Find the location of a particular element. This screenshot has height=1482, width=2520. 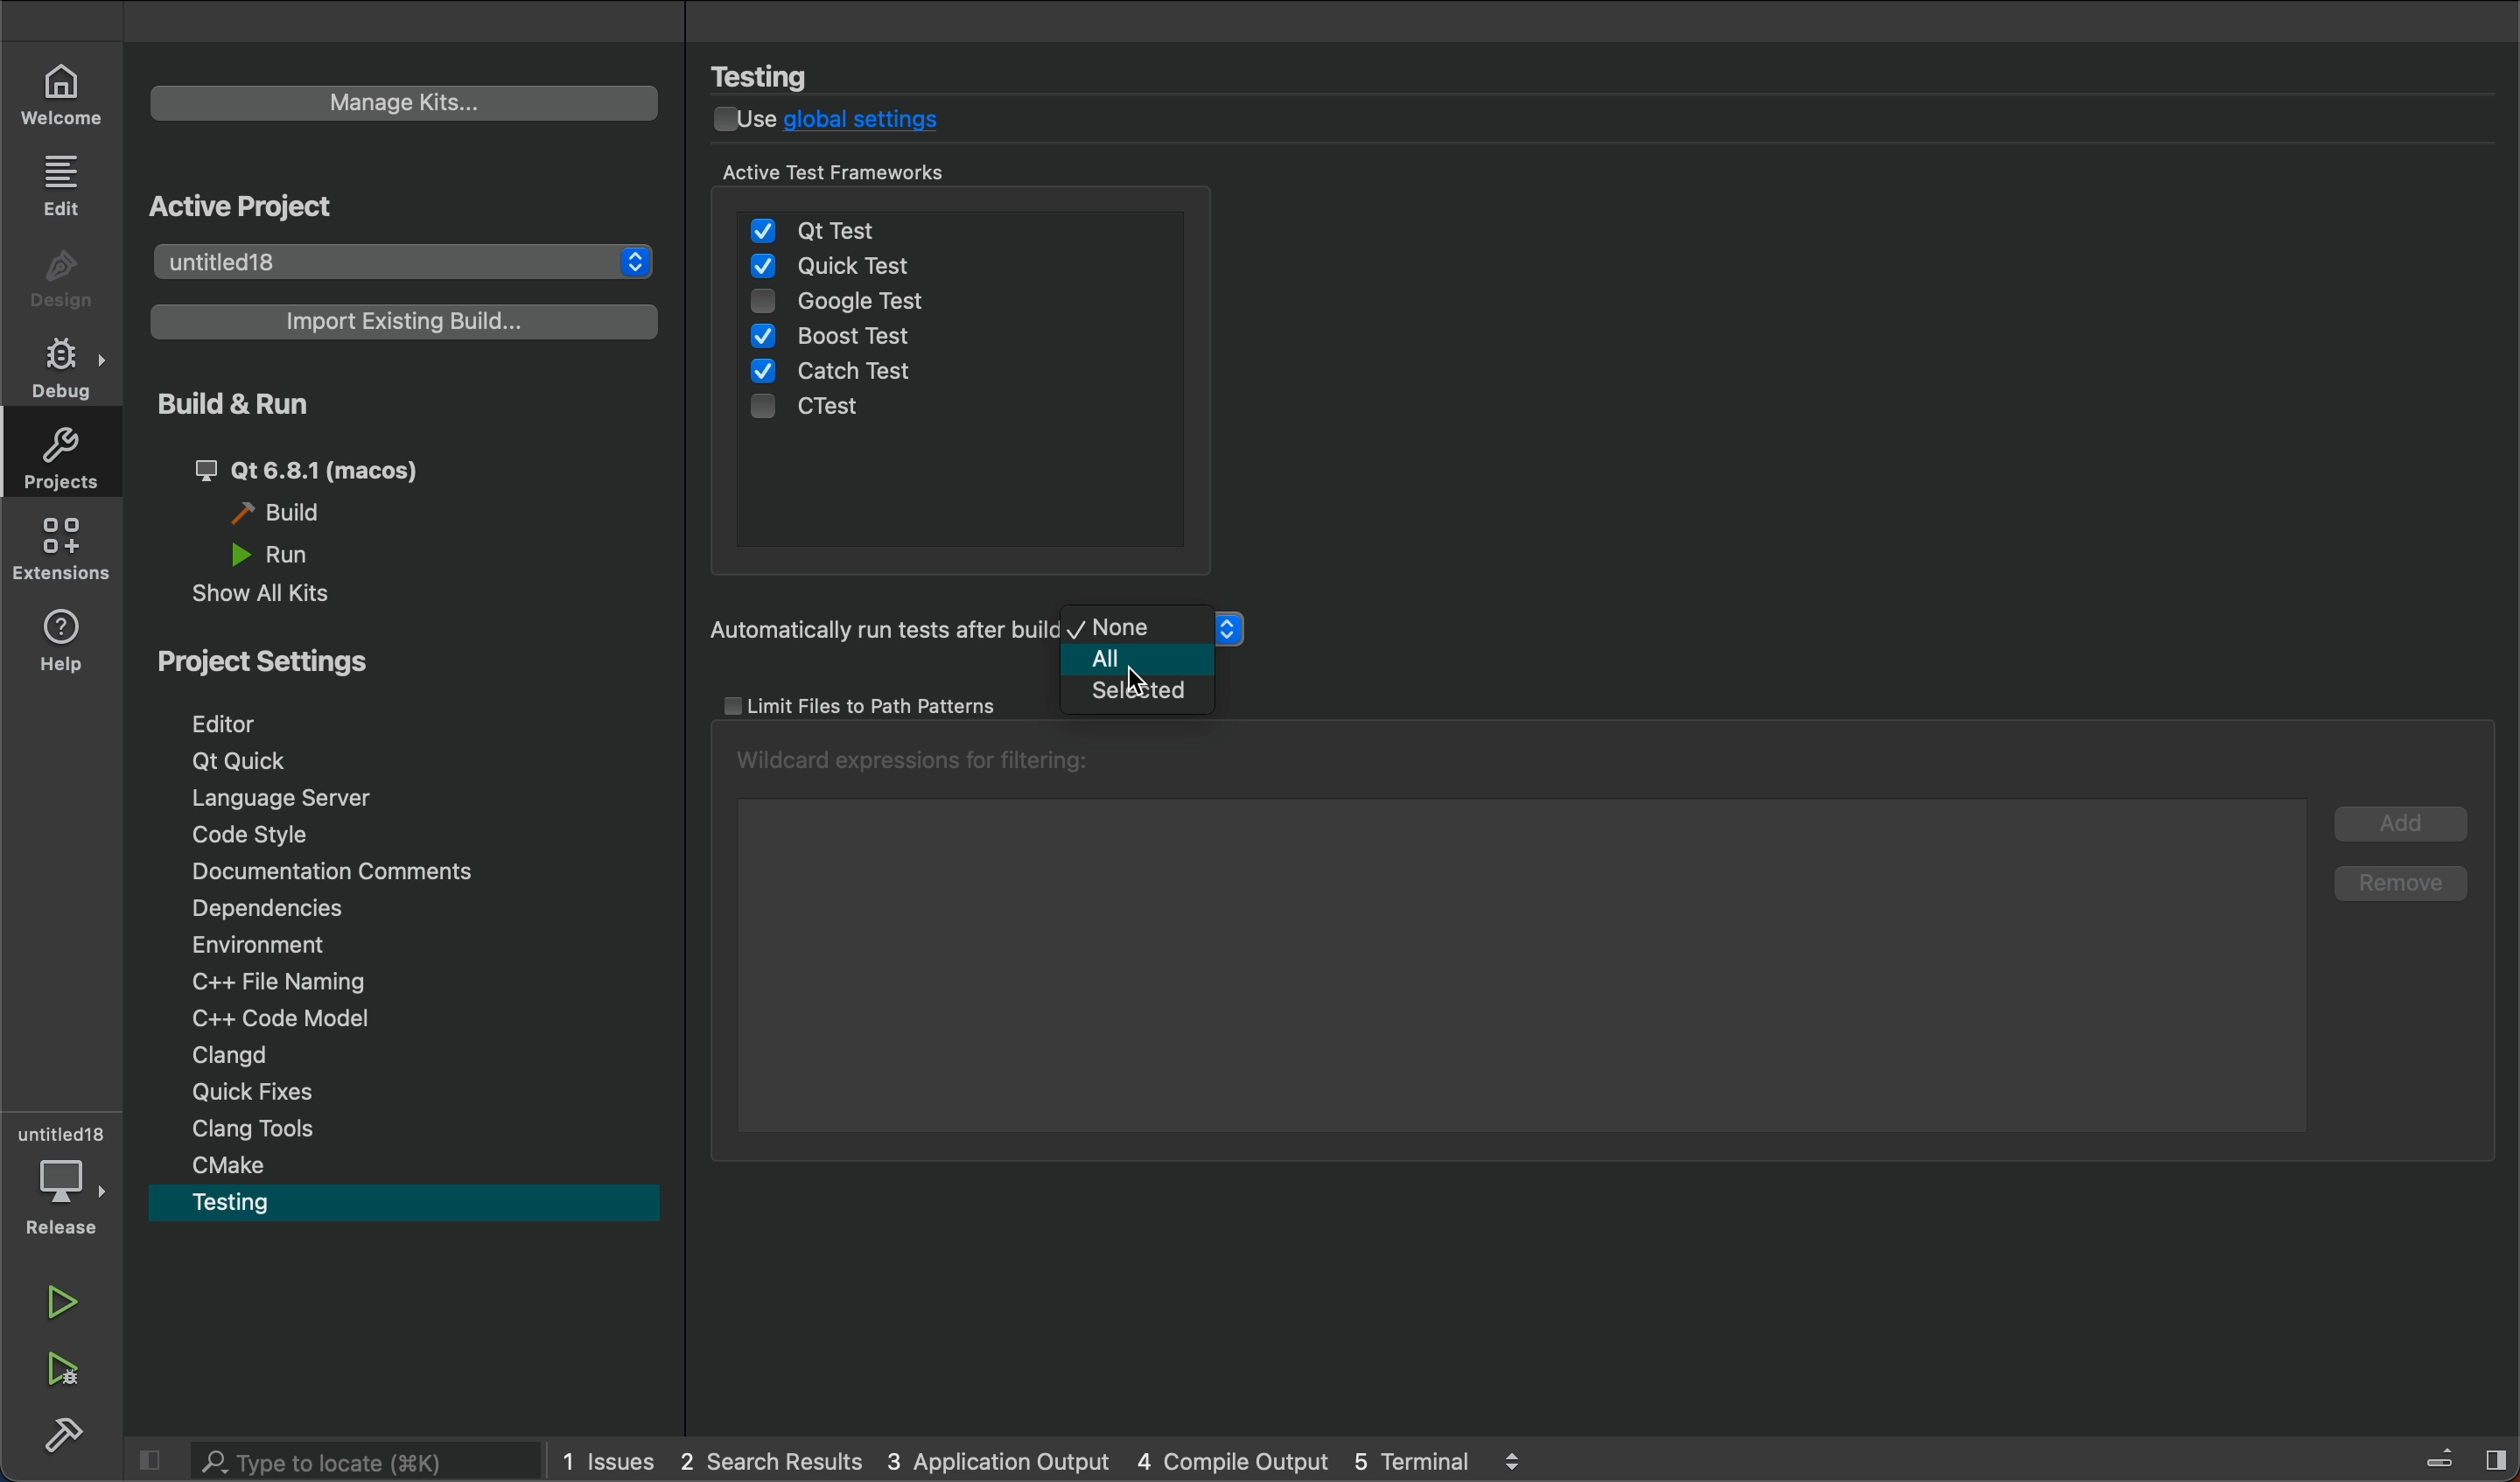

selected is located at coordinates (1127, 693).